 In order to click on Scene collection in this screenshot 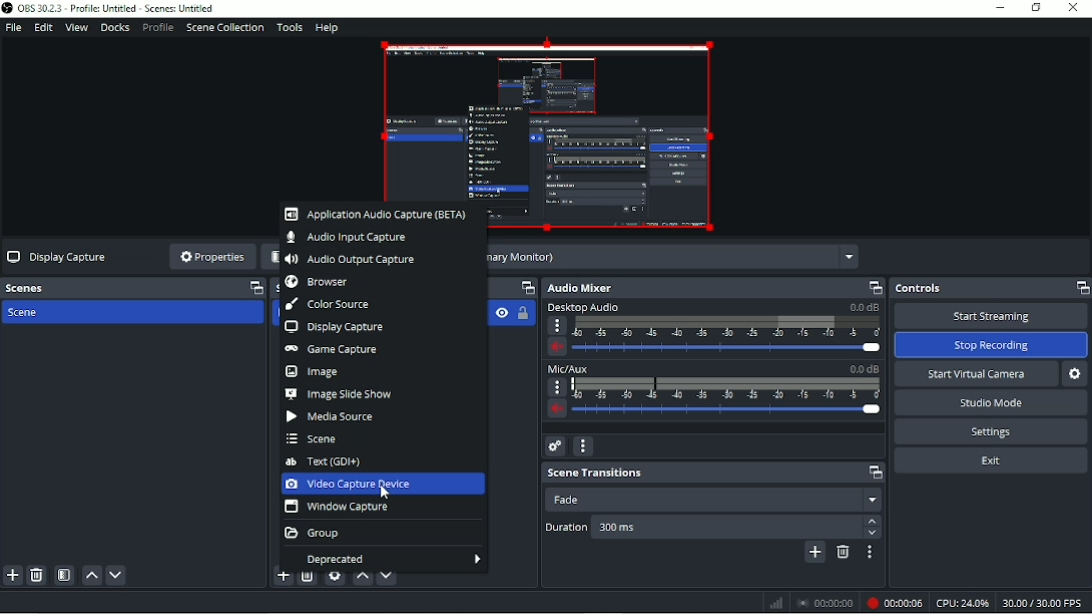, I will do `click(225, 27)`.